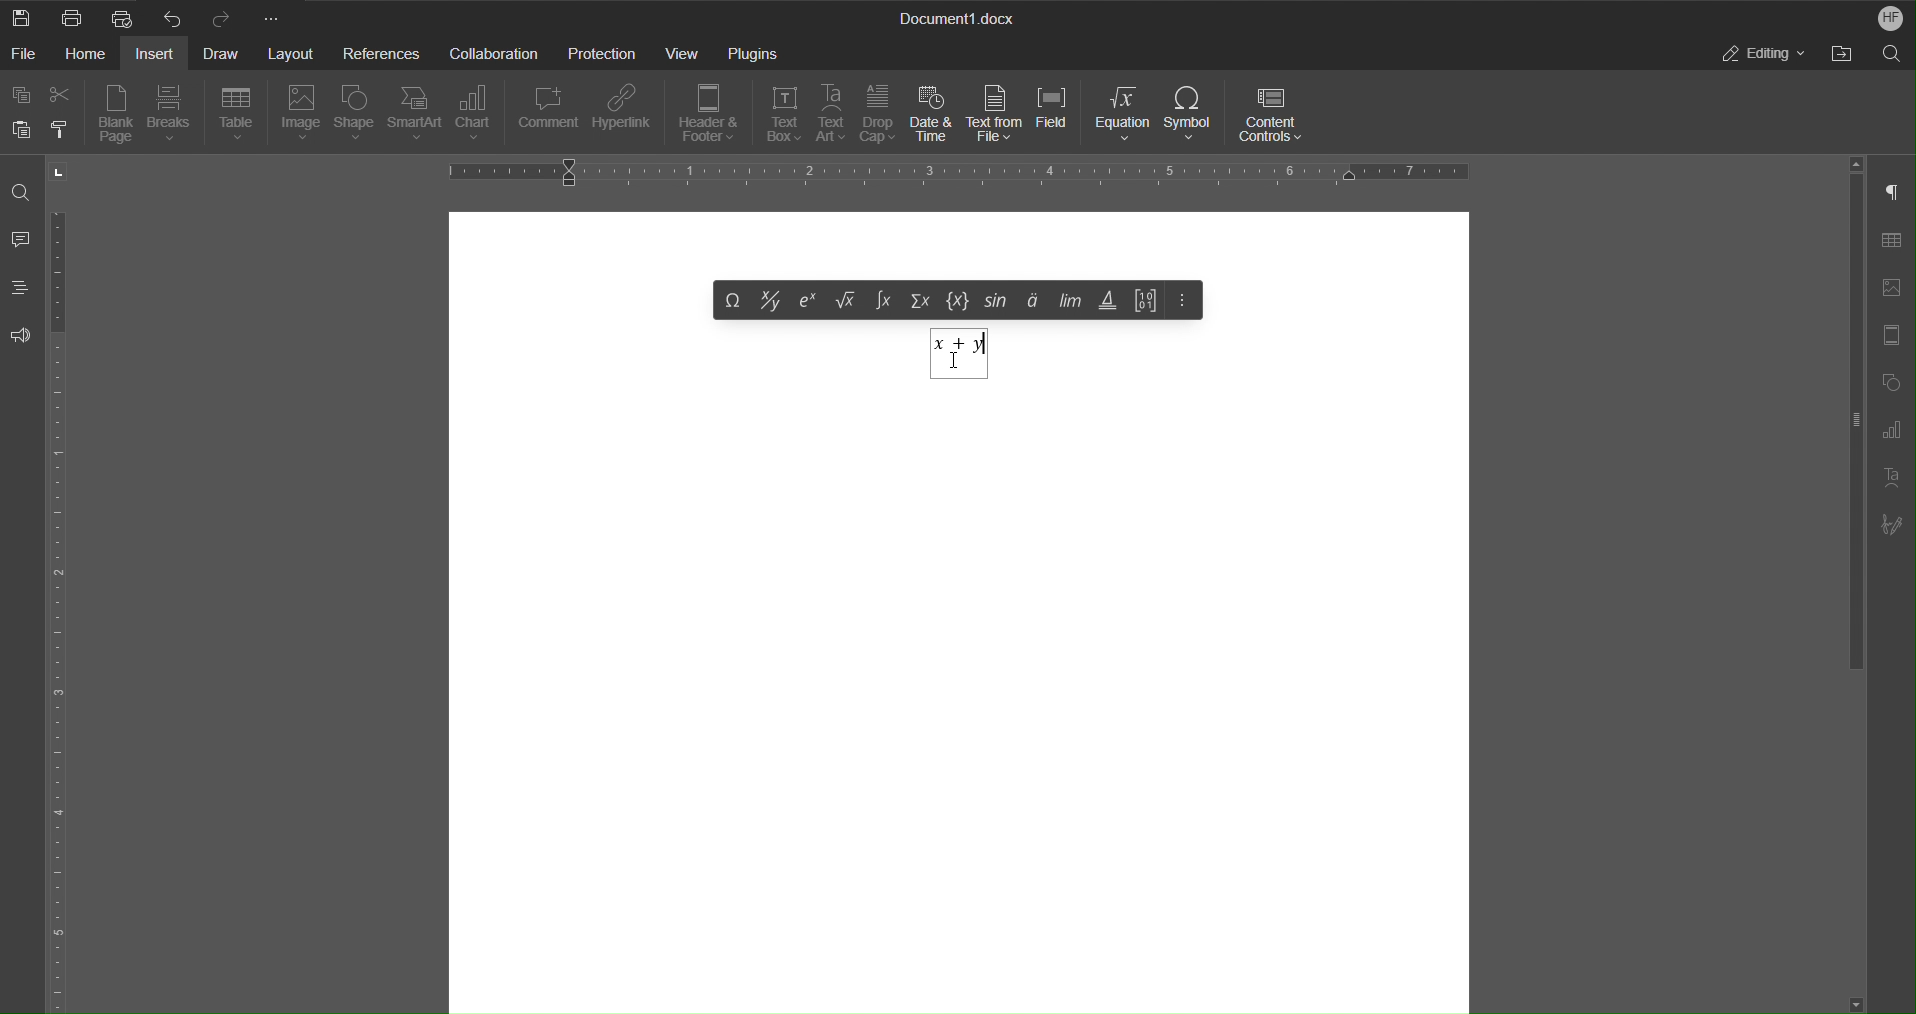  What do you see at coordinates (730, 300) in the screenshot?
I see `Symbol` at bounding box center [730, 300].